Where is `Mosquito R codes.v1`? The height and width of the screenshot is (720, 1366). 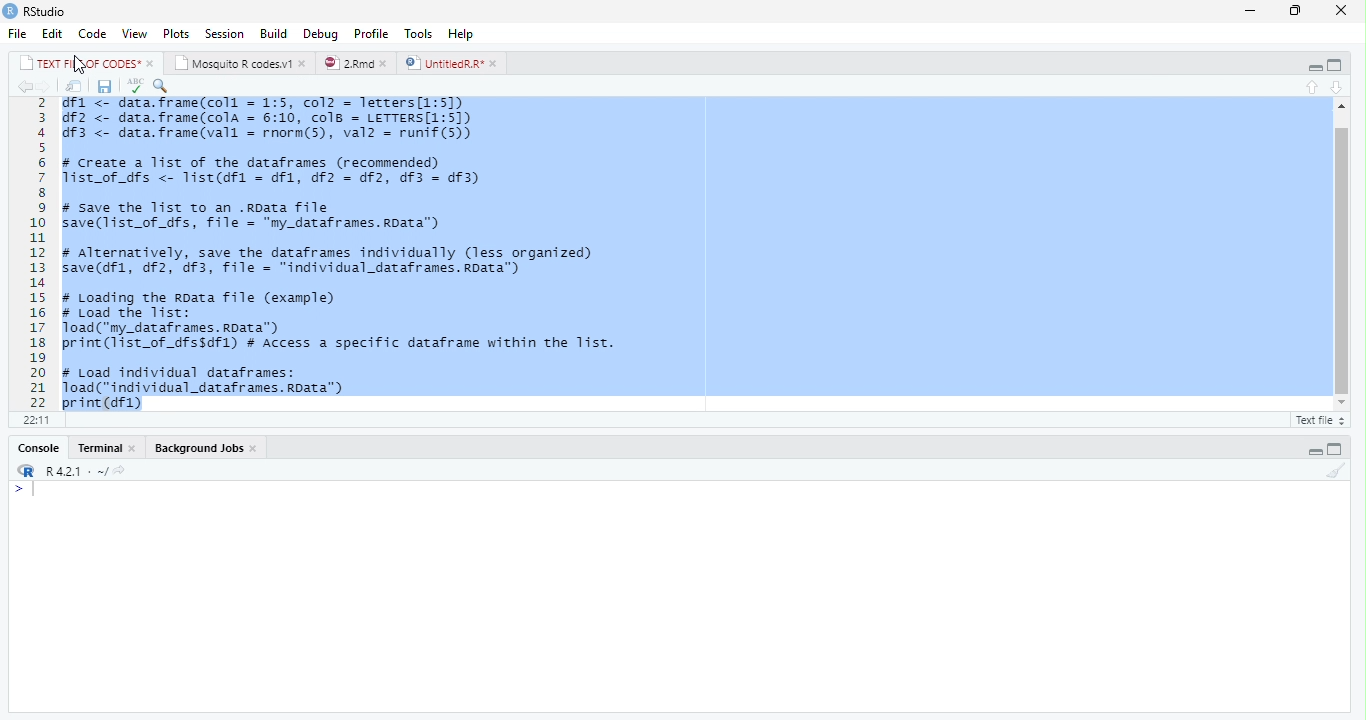 Mosquito R codes.v1 is located at coordinates (239, 62).